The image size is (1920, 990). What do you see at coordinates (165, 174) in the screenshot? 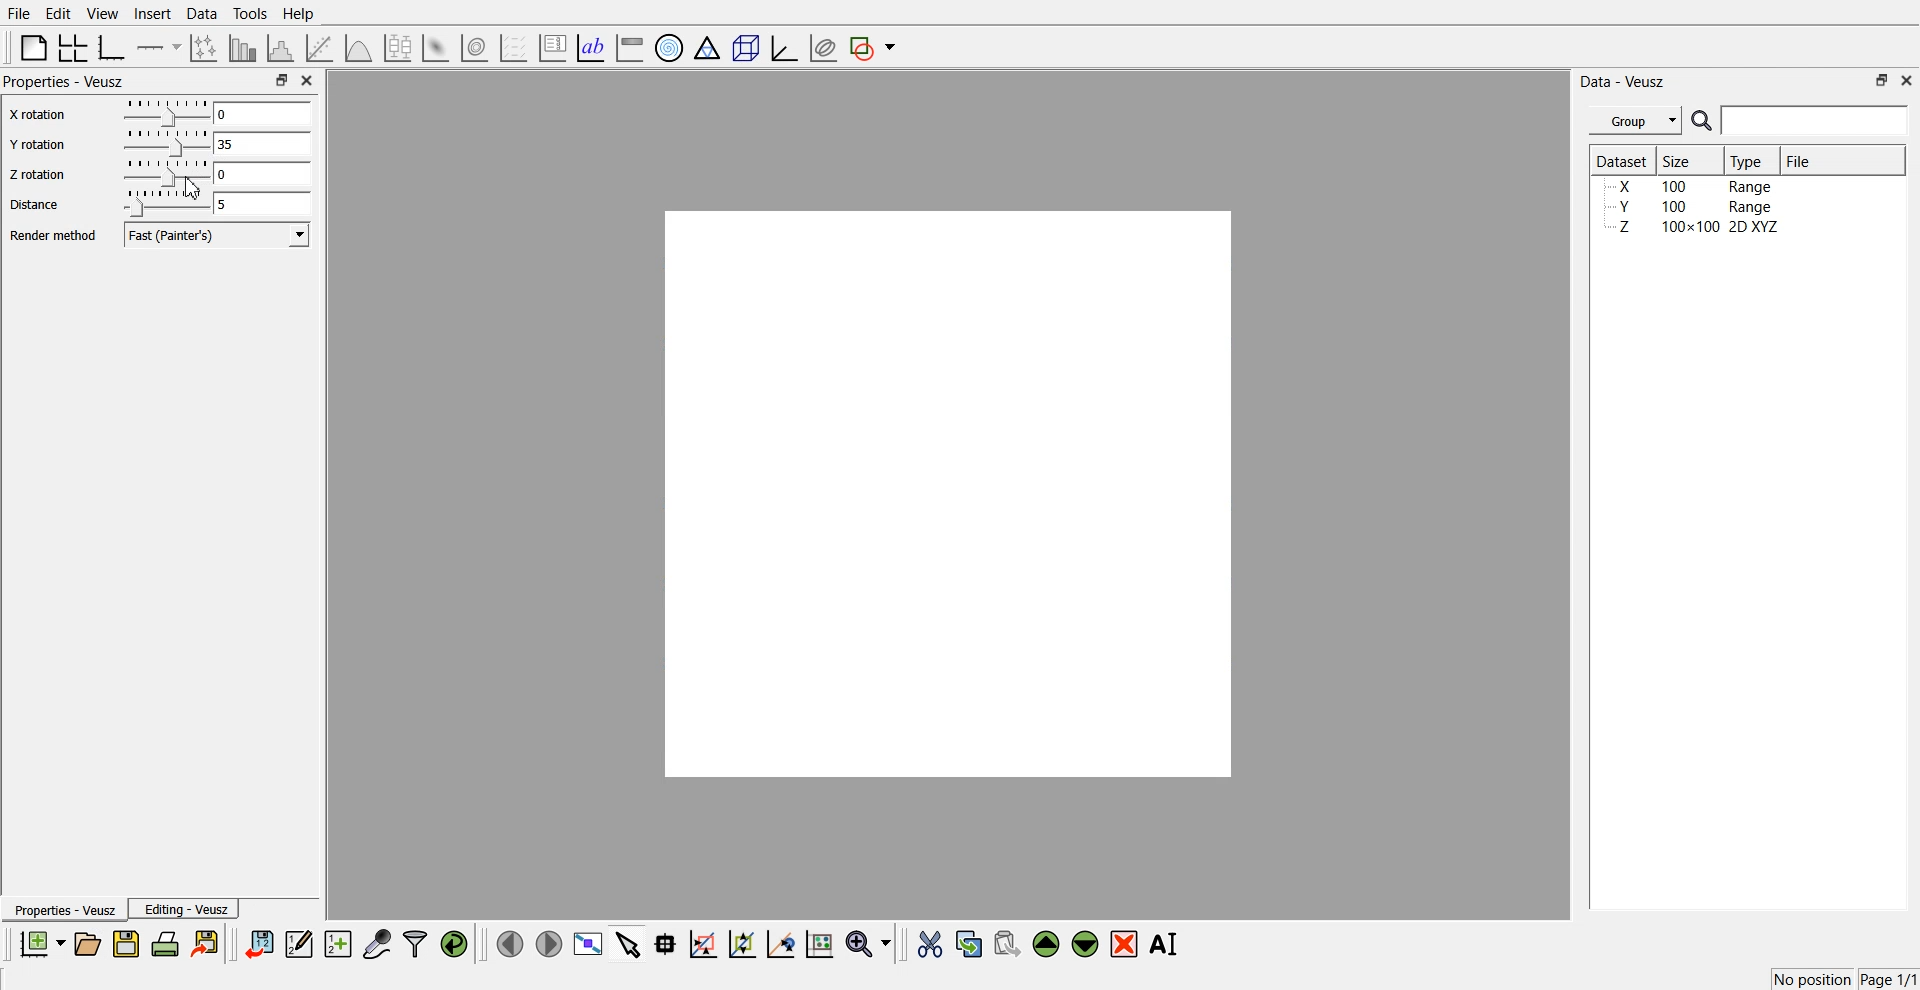
I see `Drag Handle` at bounding box center [165, 174].